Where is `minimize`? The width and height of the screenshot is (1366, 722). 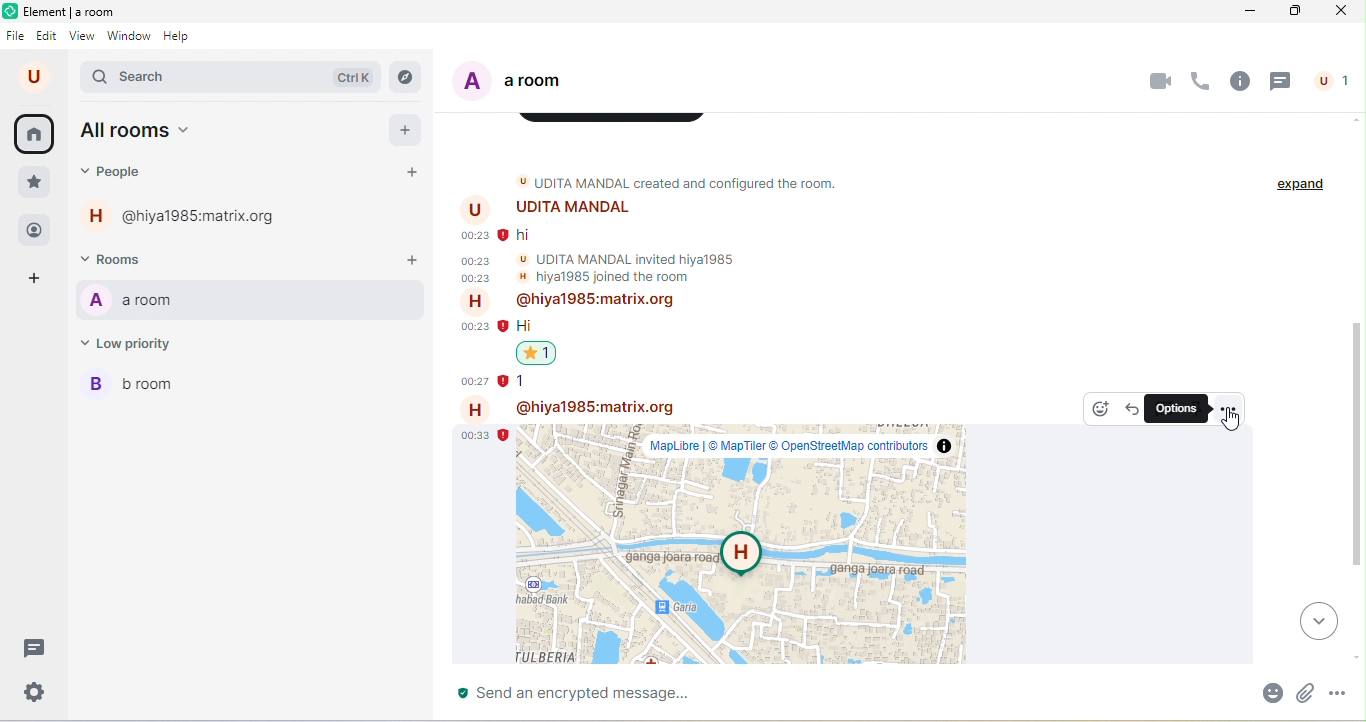 minimize is located at coordinates (1249, 15).